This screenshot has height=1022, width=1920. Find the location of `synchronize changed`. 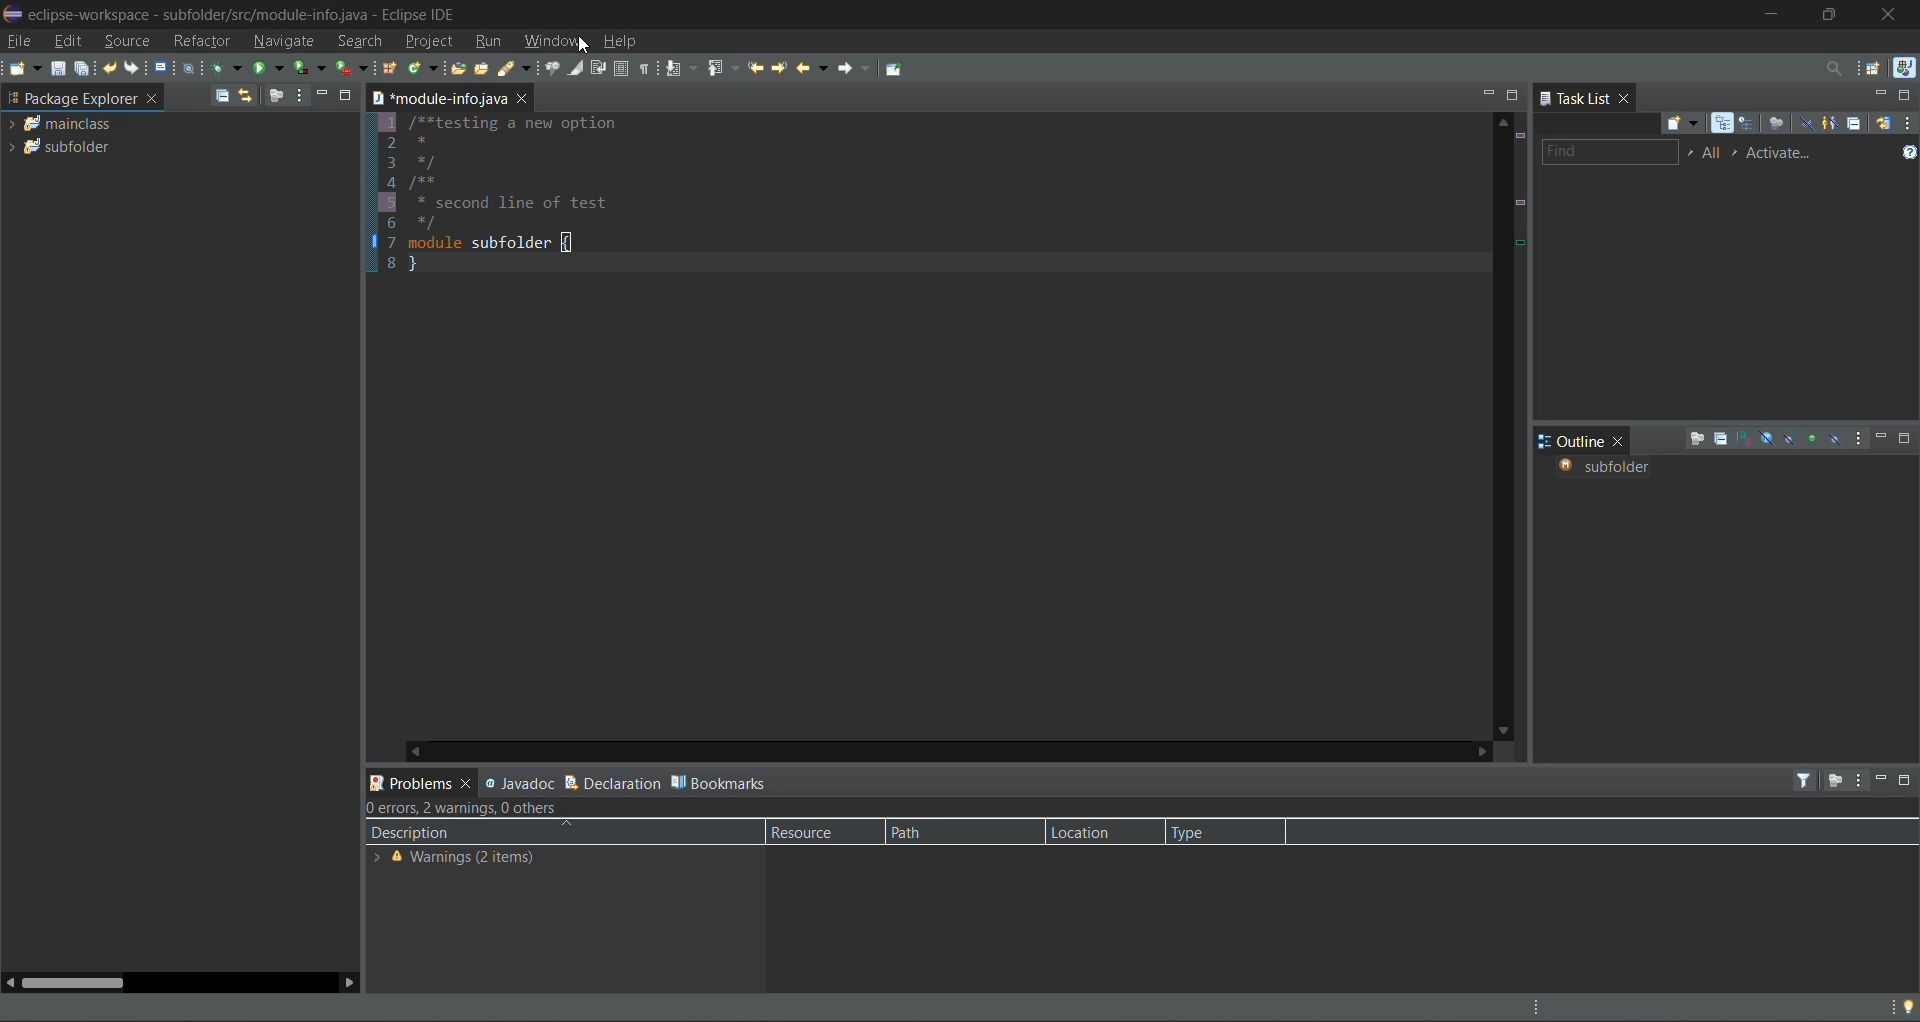

synchronize changed is located at coordinates (1883, 124).